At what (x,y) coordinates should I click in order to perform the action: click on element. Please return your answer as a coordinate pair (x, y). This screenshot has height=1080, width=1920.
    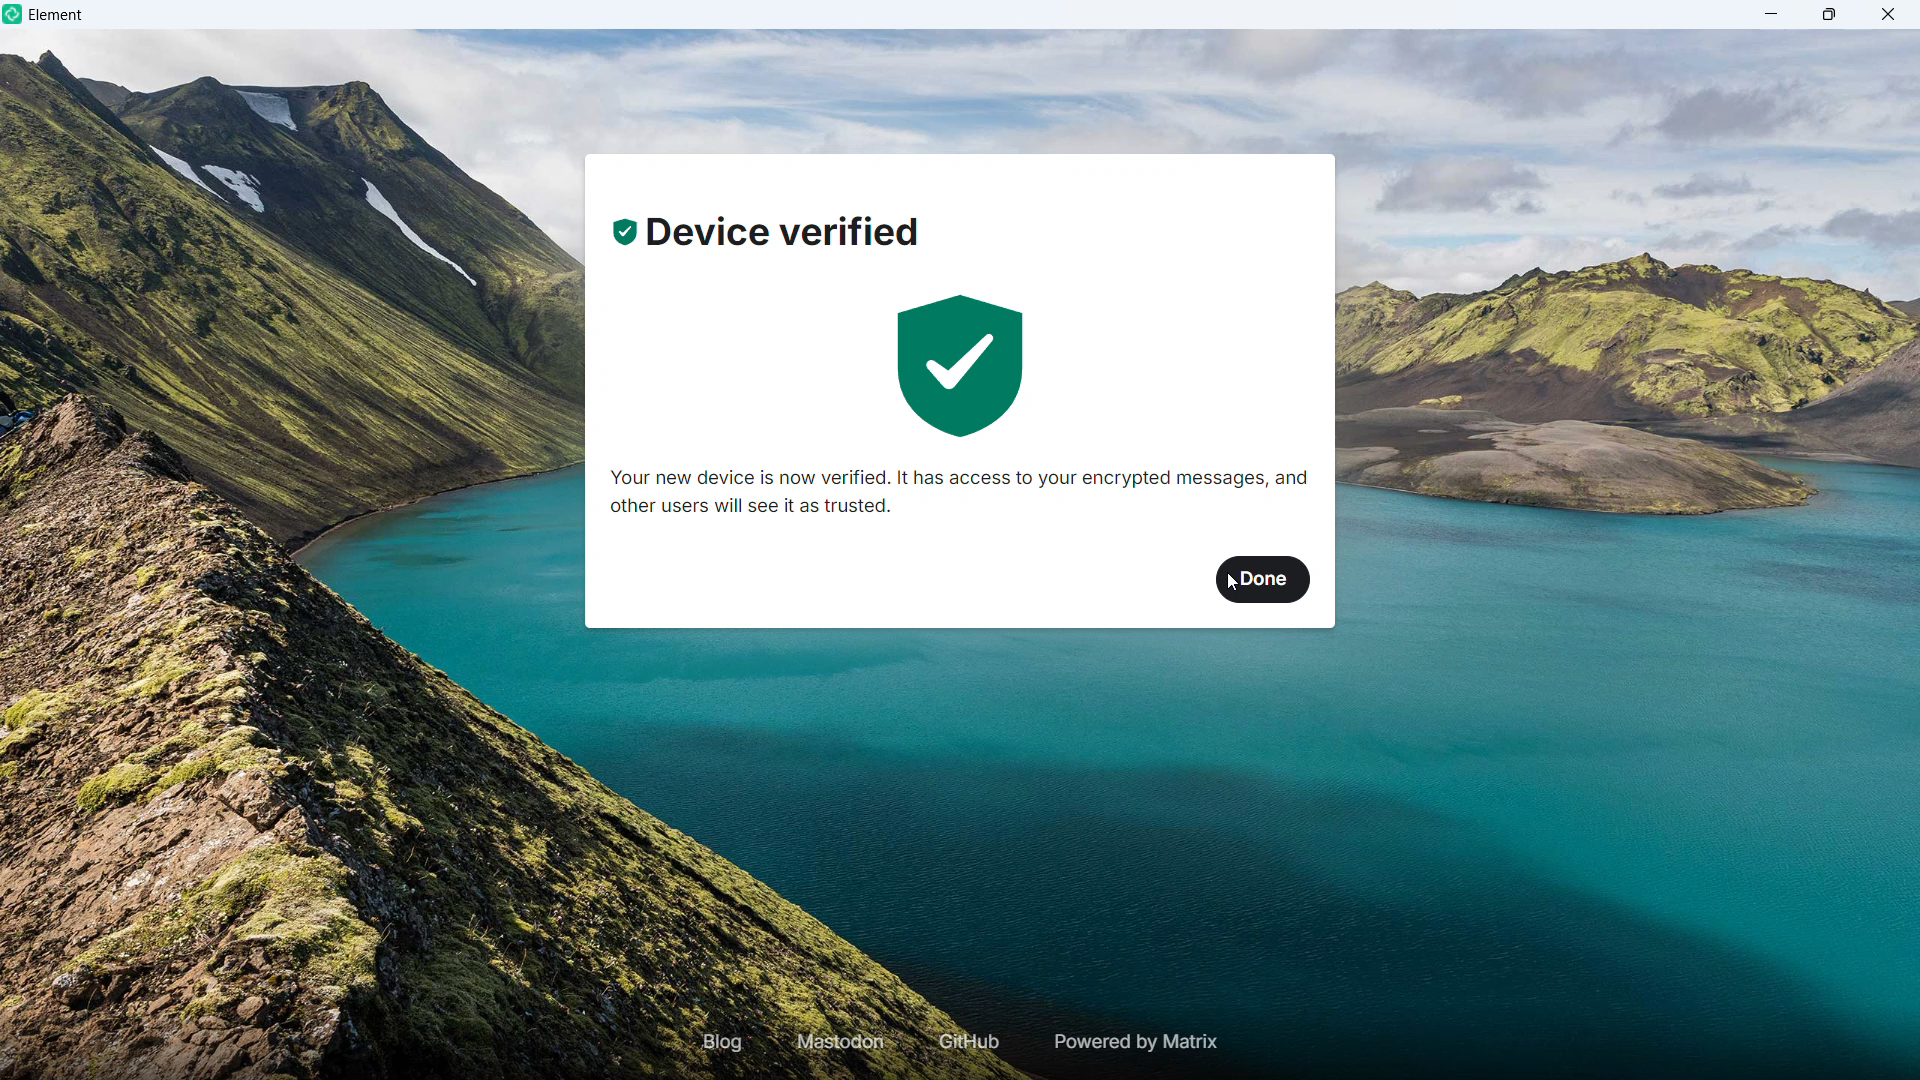
    Looking at the image, I should click on (57, 17).